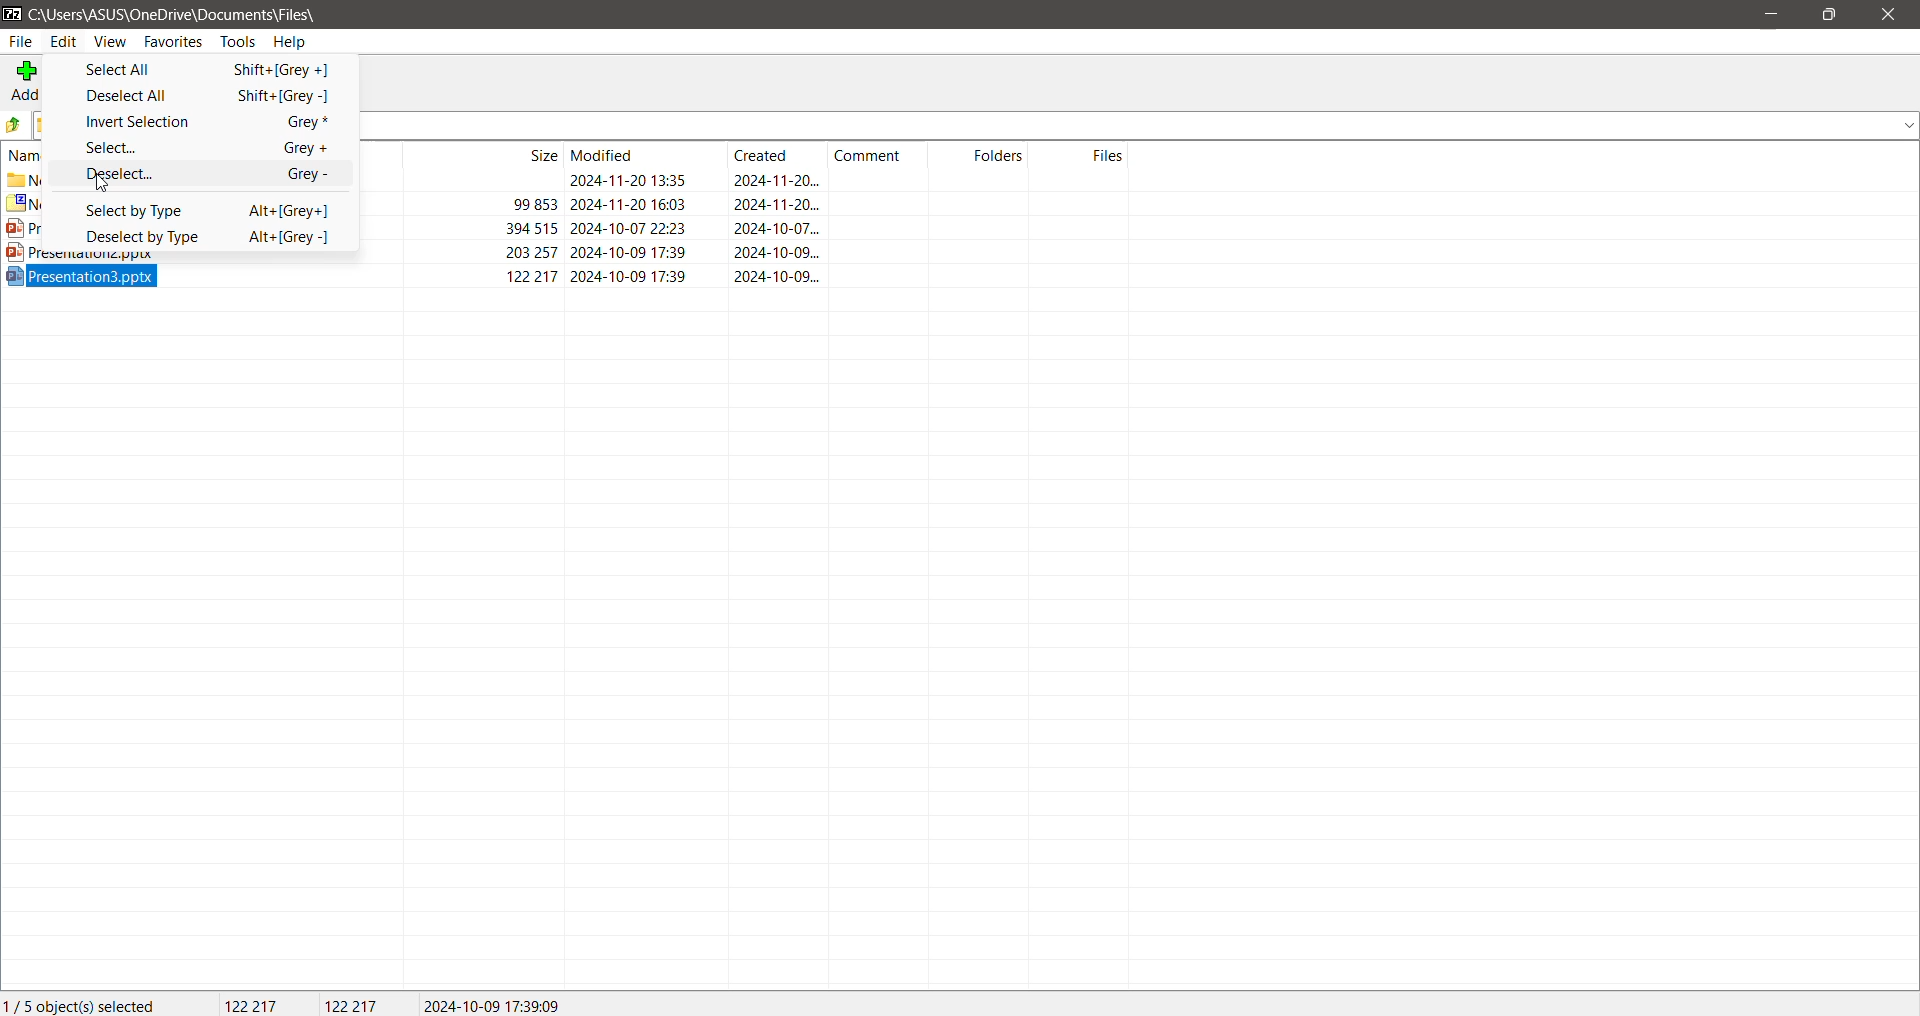 The height and width of the screenshot is (1016, 1920). I want to click on Files Created Date, so click(779, 155).